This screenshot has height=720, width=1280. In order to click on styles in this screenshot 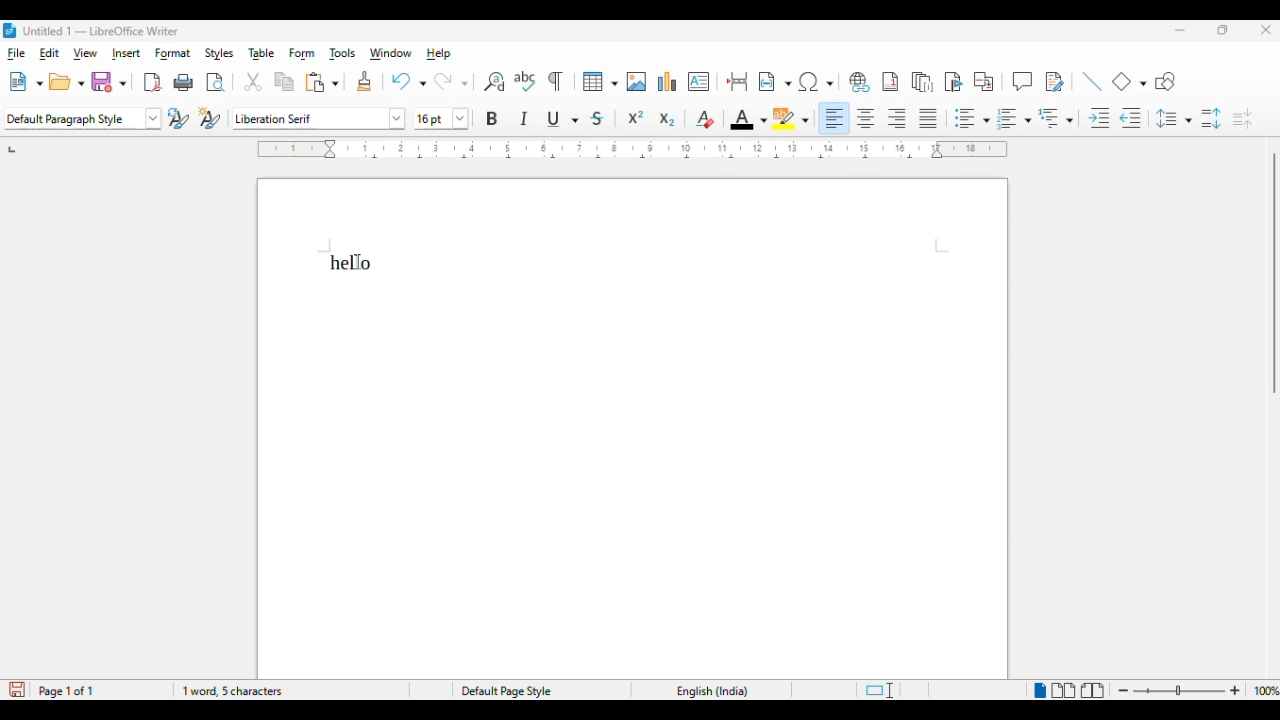, I will do `click(220, 54)`.